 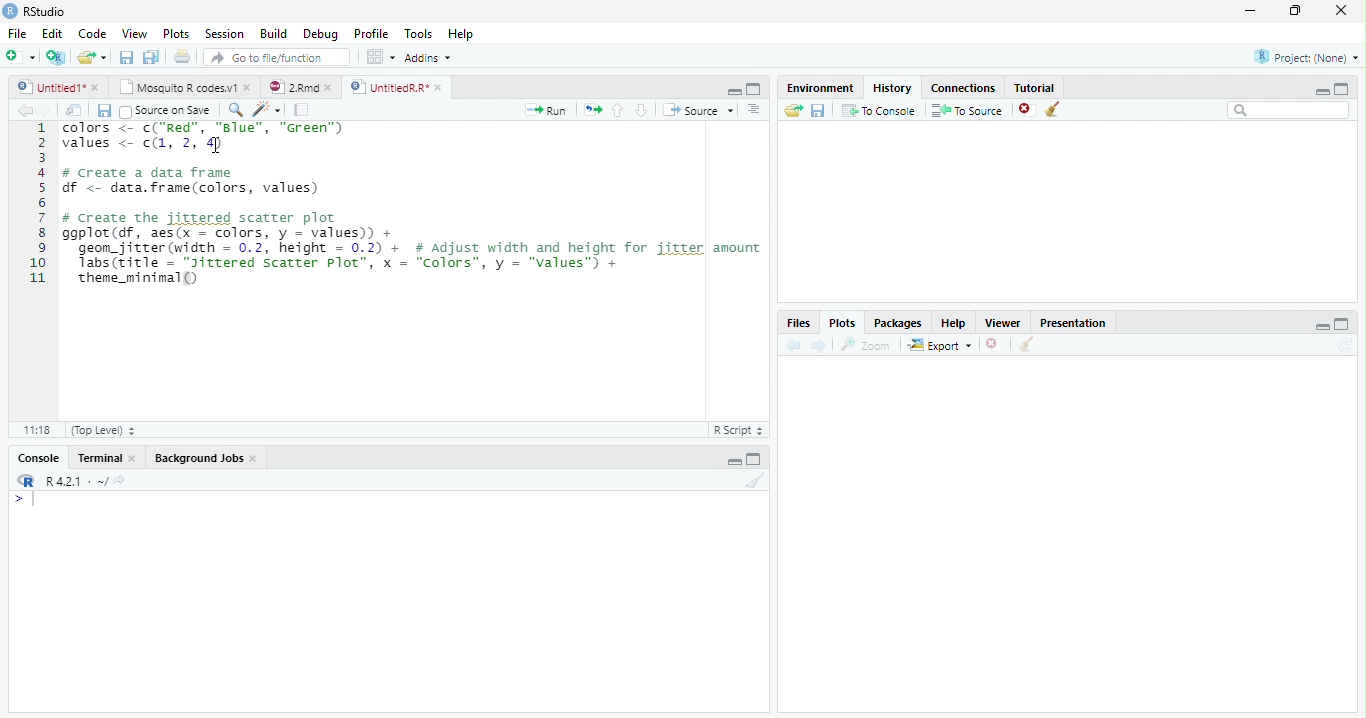 What do you see at coordinates (1035, 87) in the screenshot?
I see `Tutorial` at bounding box center [1035, 87].